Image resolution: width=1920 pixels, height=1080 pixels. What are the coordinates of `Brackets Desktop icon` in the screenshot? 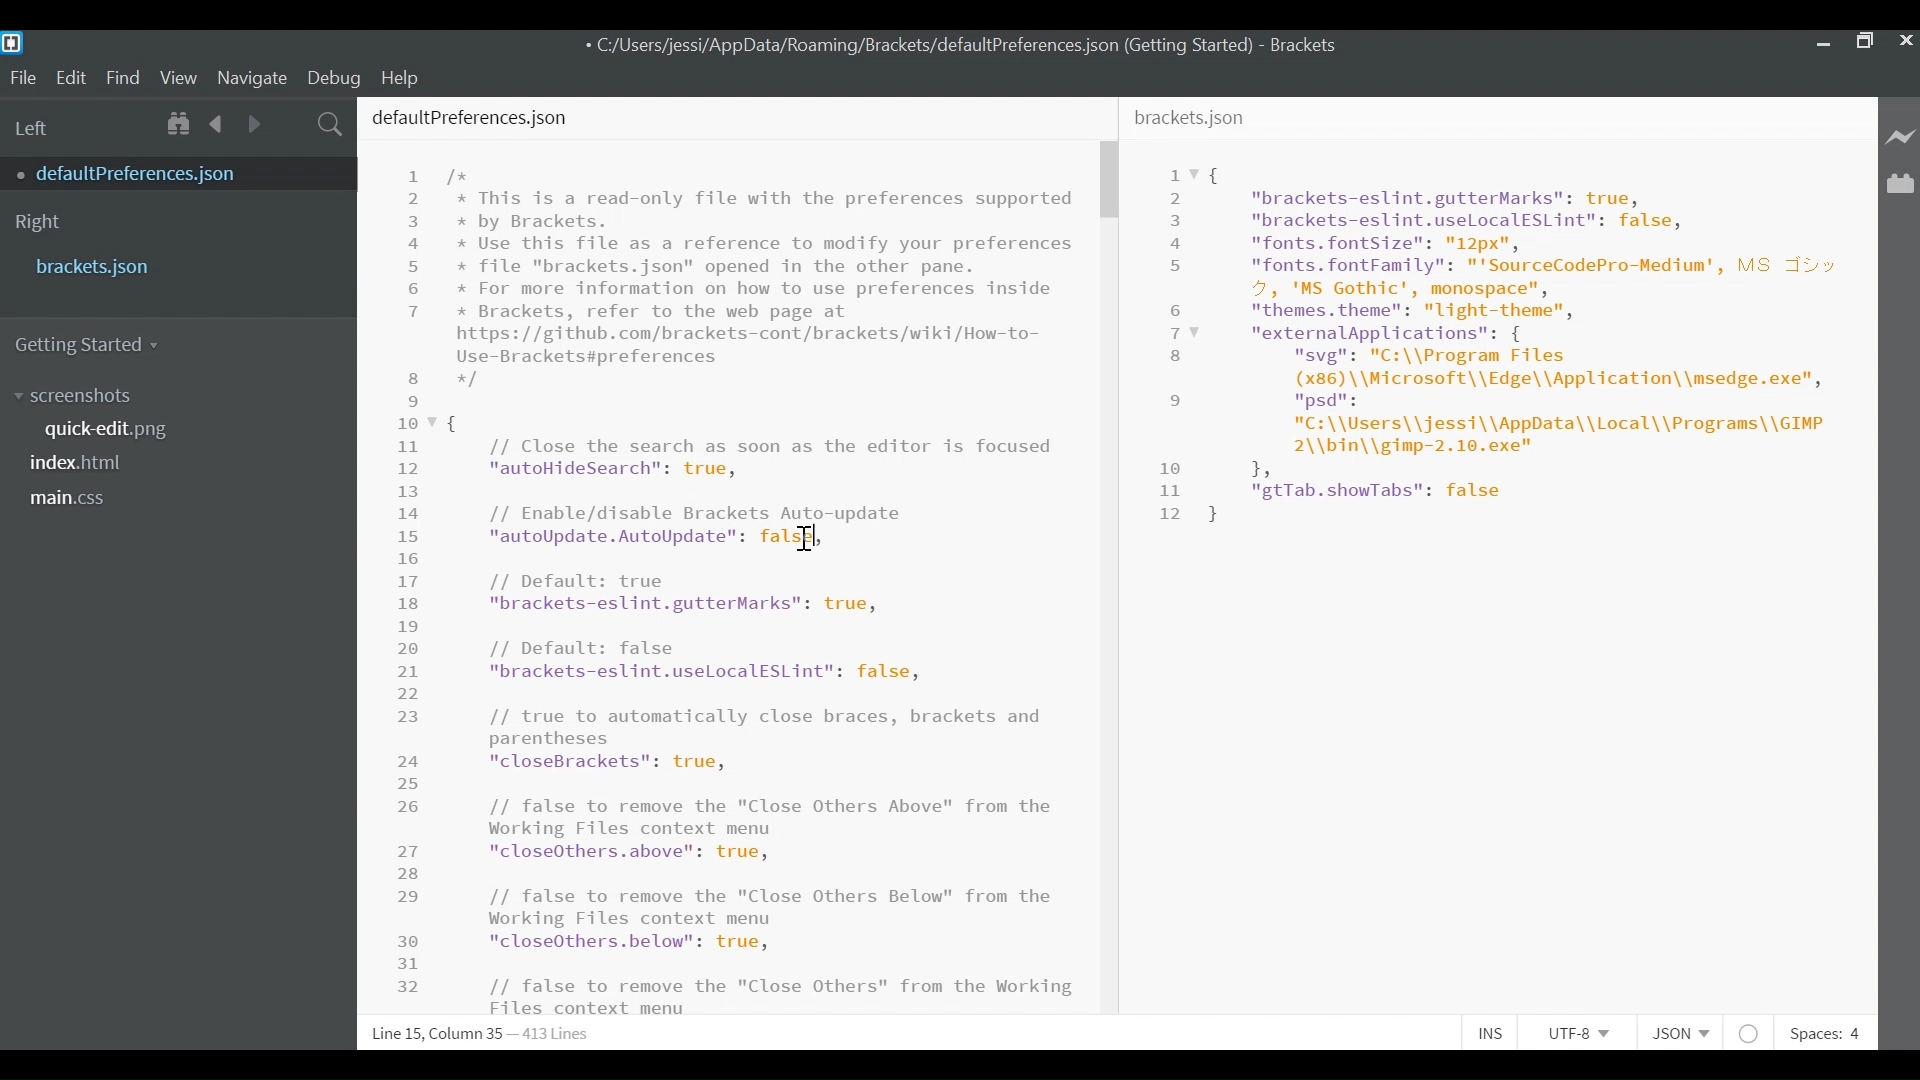 It's located at (18, 42).